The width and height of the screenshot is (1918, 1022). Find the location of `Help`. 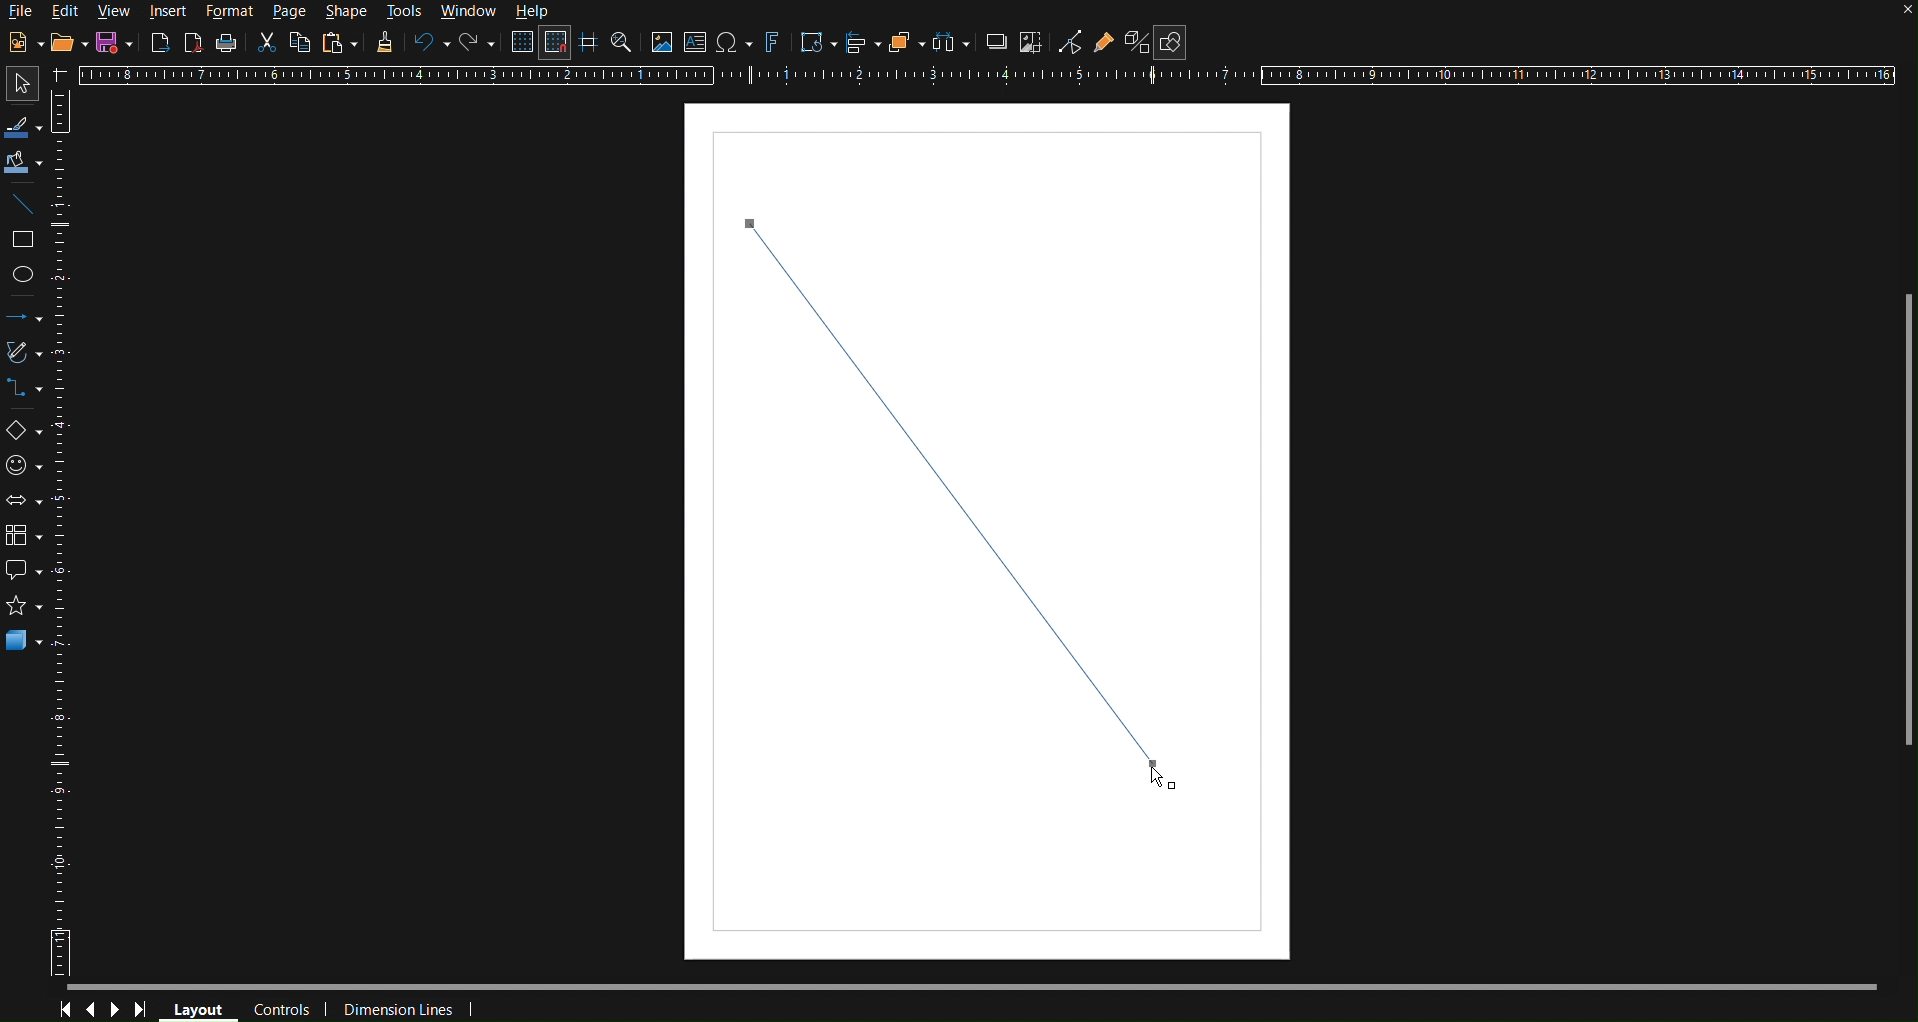

Help is located at coordinates (530, 12).